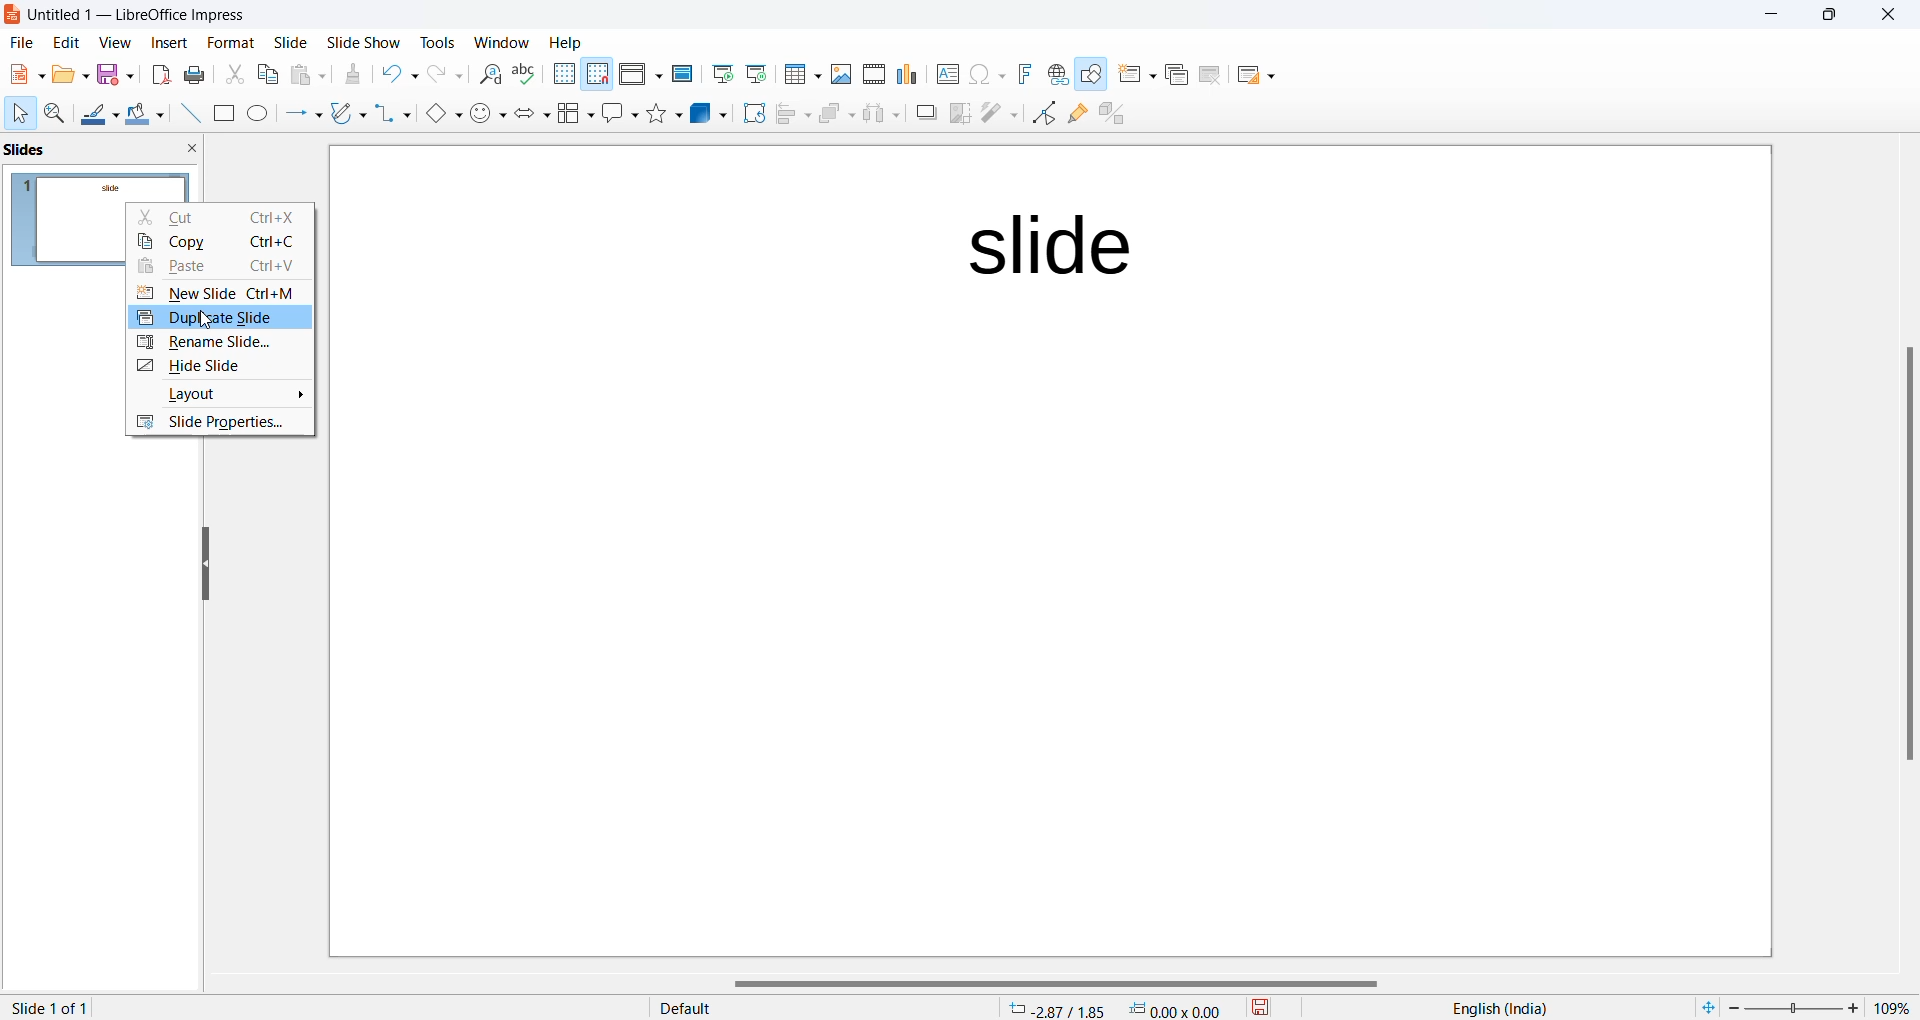  I want to click on Show draw function, so click(1091, 76).